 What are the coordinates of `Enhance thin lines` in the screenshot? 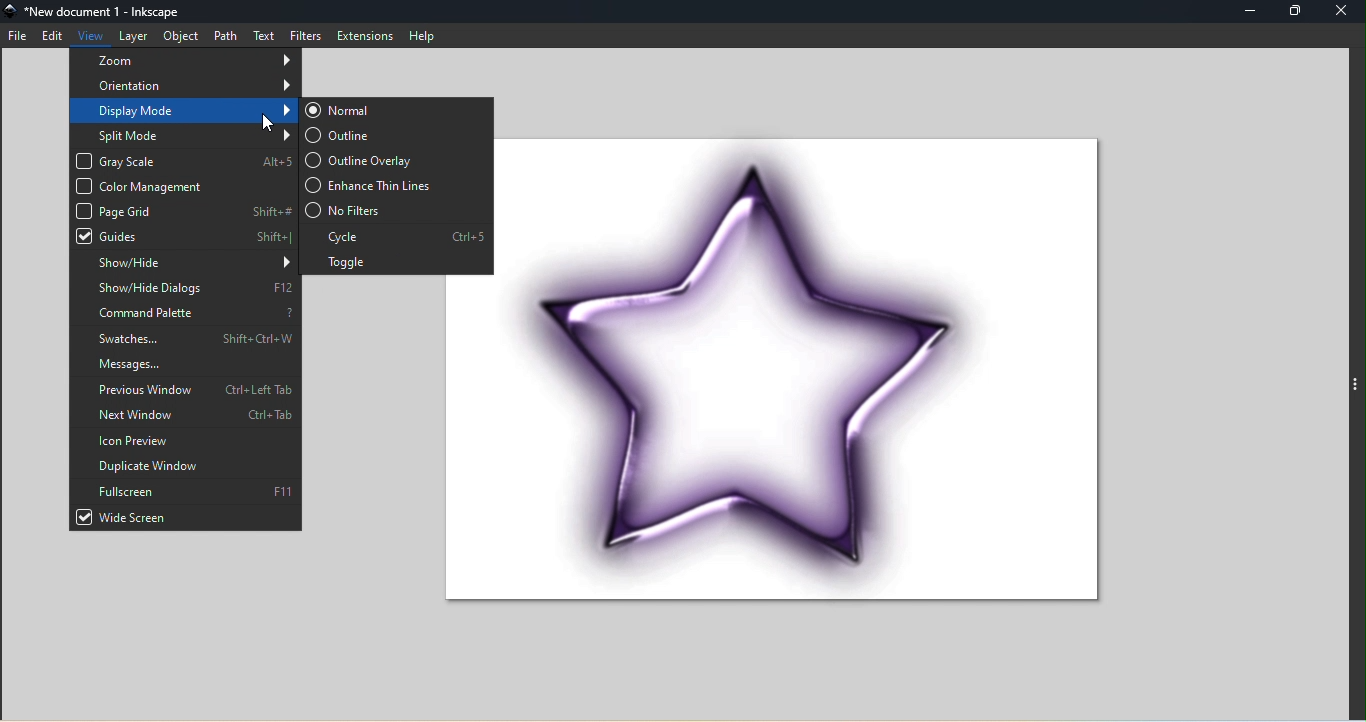 It's located at (398, 185).